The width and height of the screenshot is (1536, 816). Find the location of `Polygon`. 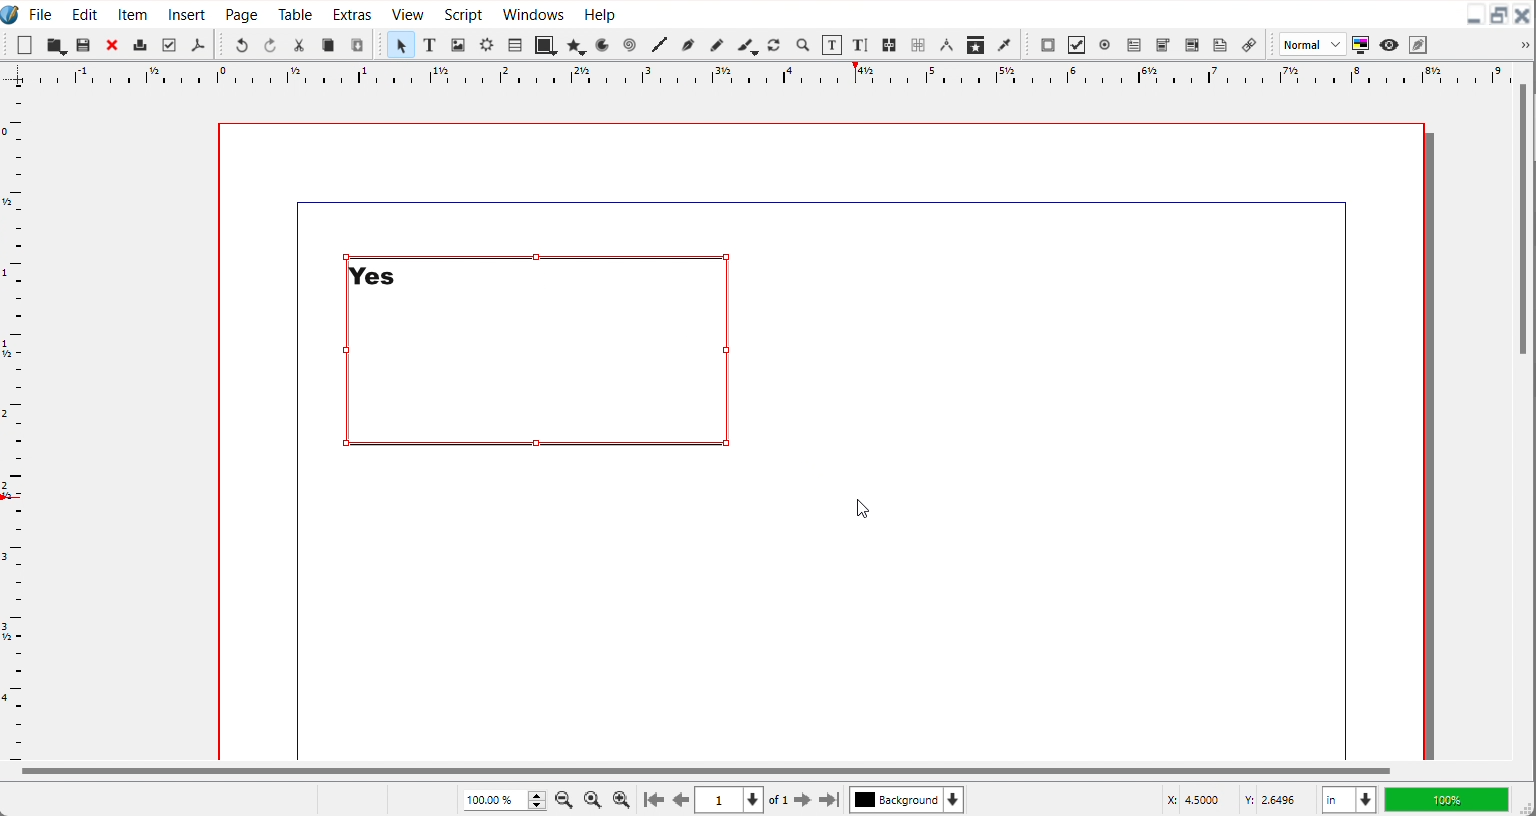

Polygon is located at coordinates (577, 45).